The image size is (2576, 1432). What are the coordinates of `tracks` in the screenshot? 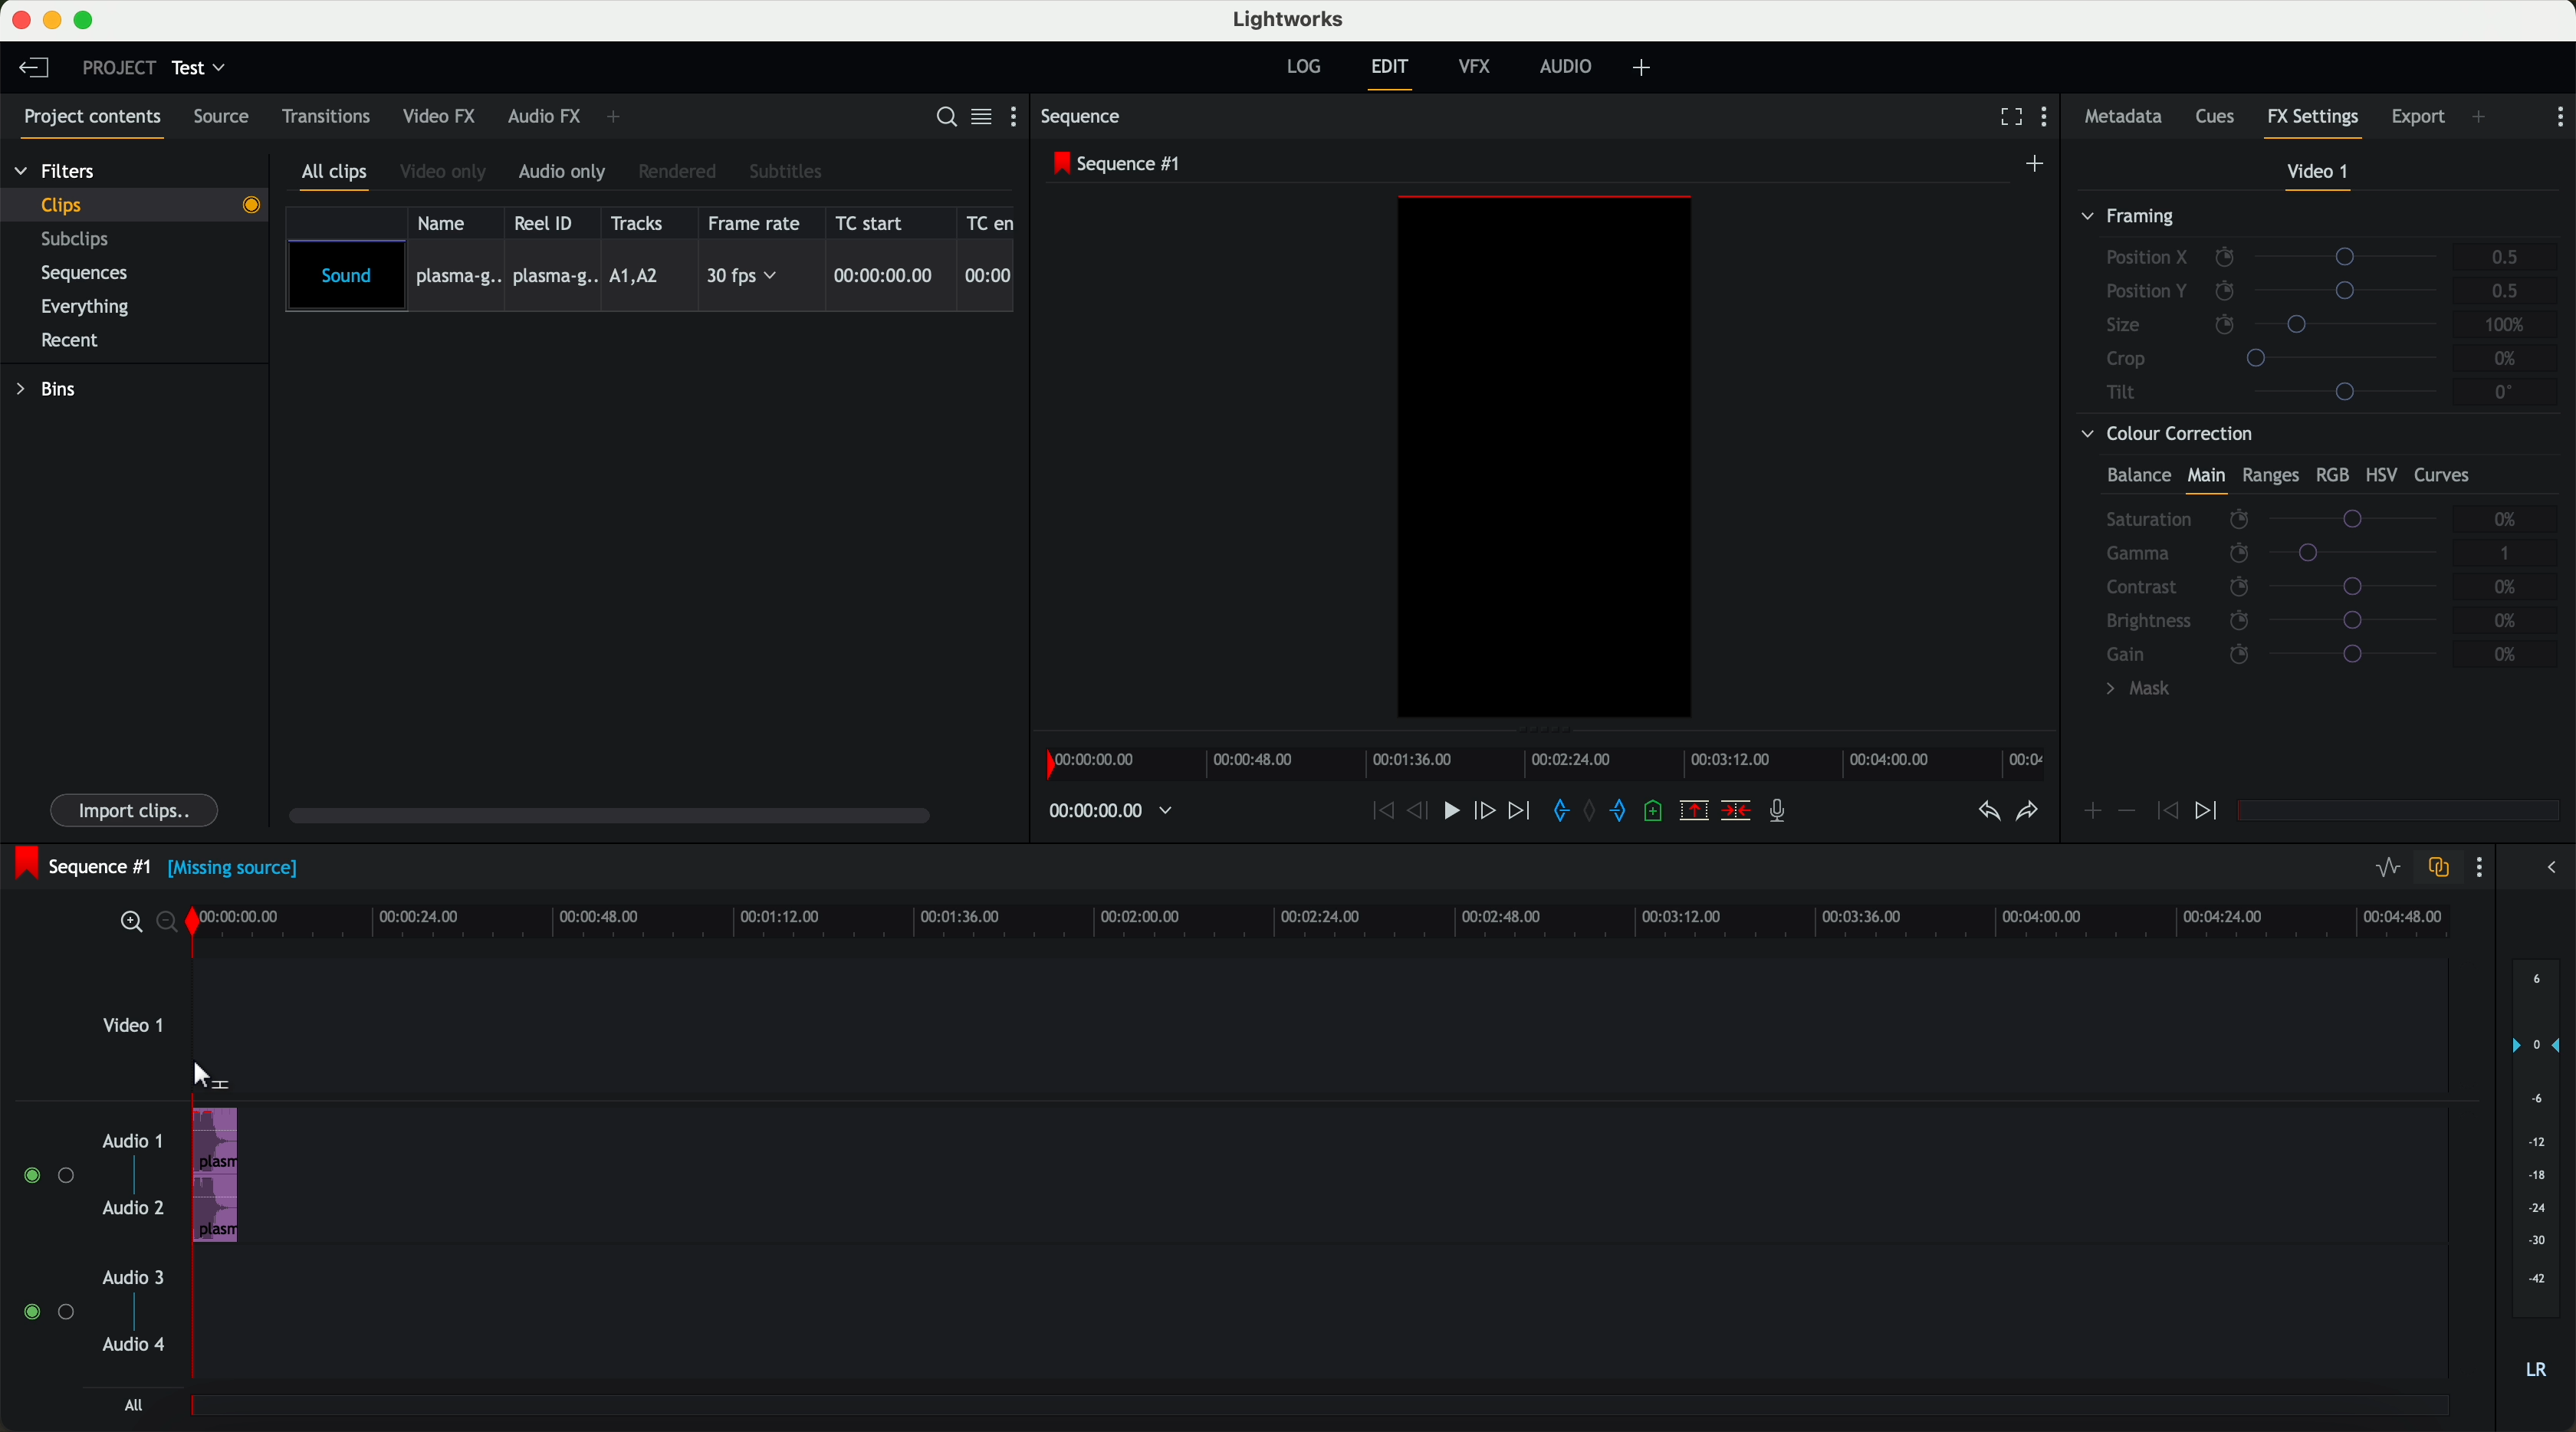 It's located at (641, 222).